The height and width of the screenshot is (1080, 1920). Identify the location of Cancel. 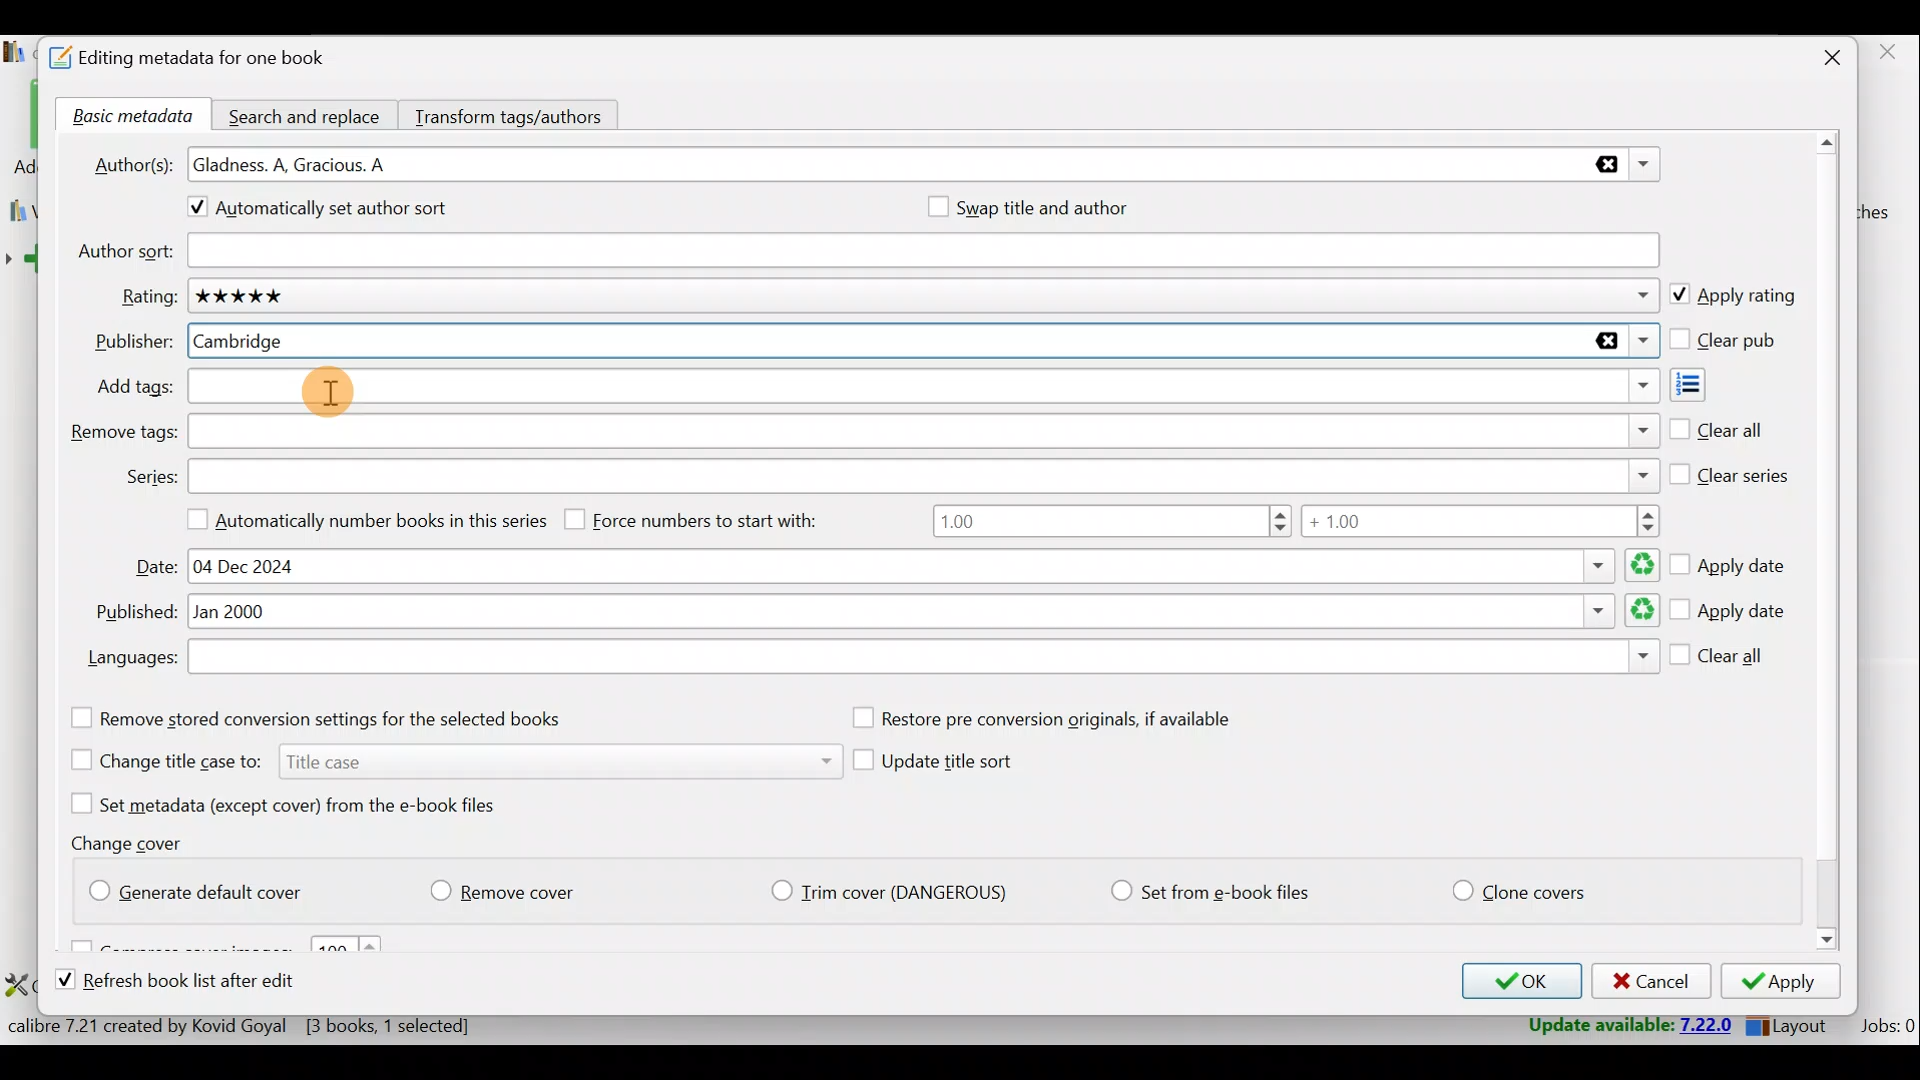
(1648, 982).